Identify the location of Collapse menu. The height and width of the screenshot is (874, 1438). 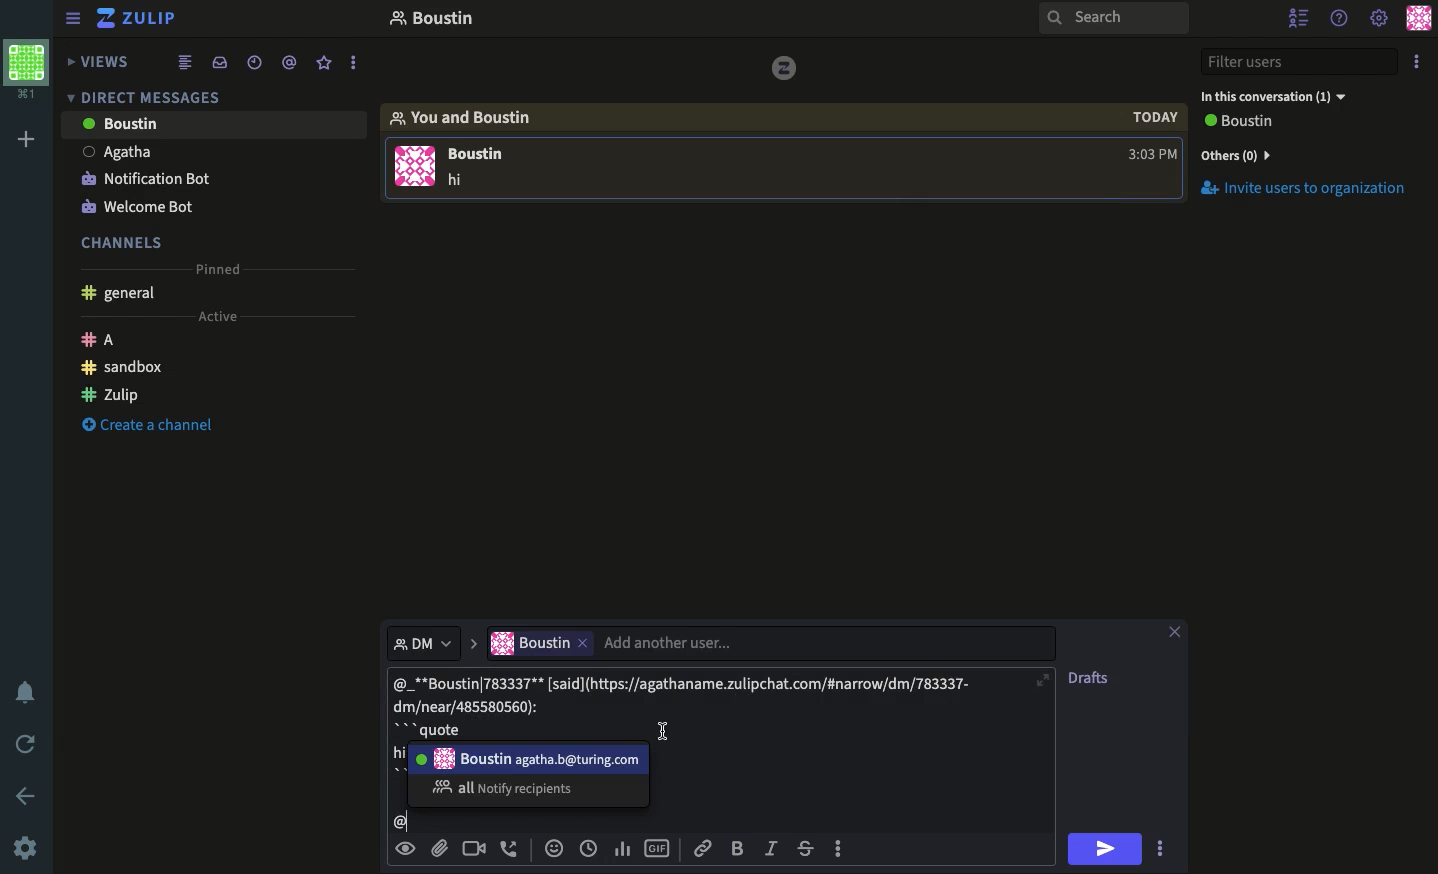
(75, 20).